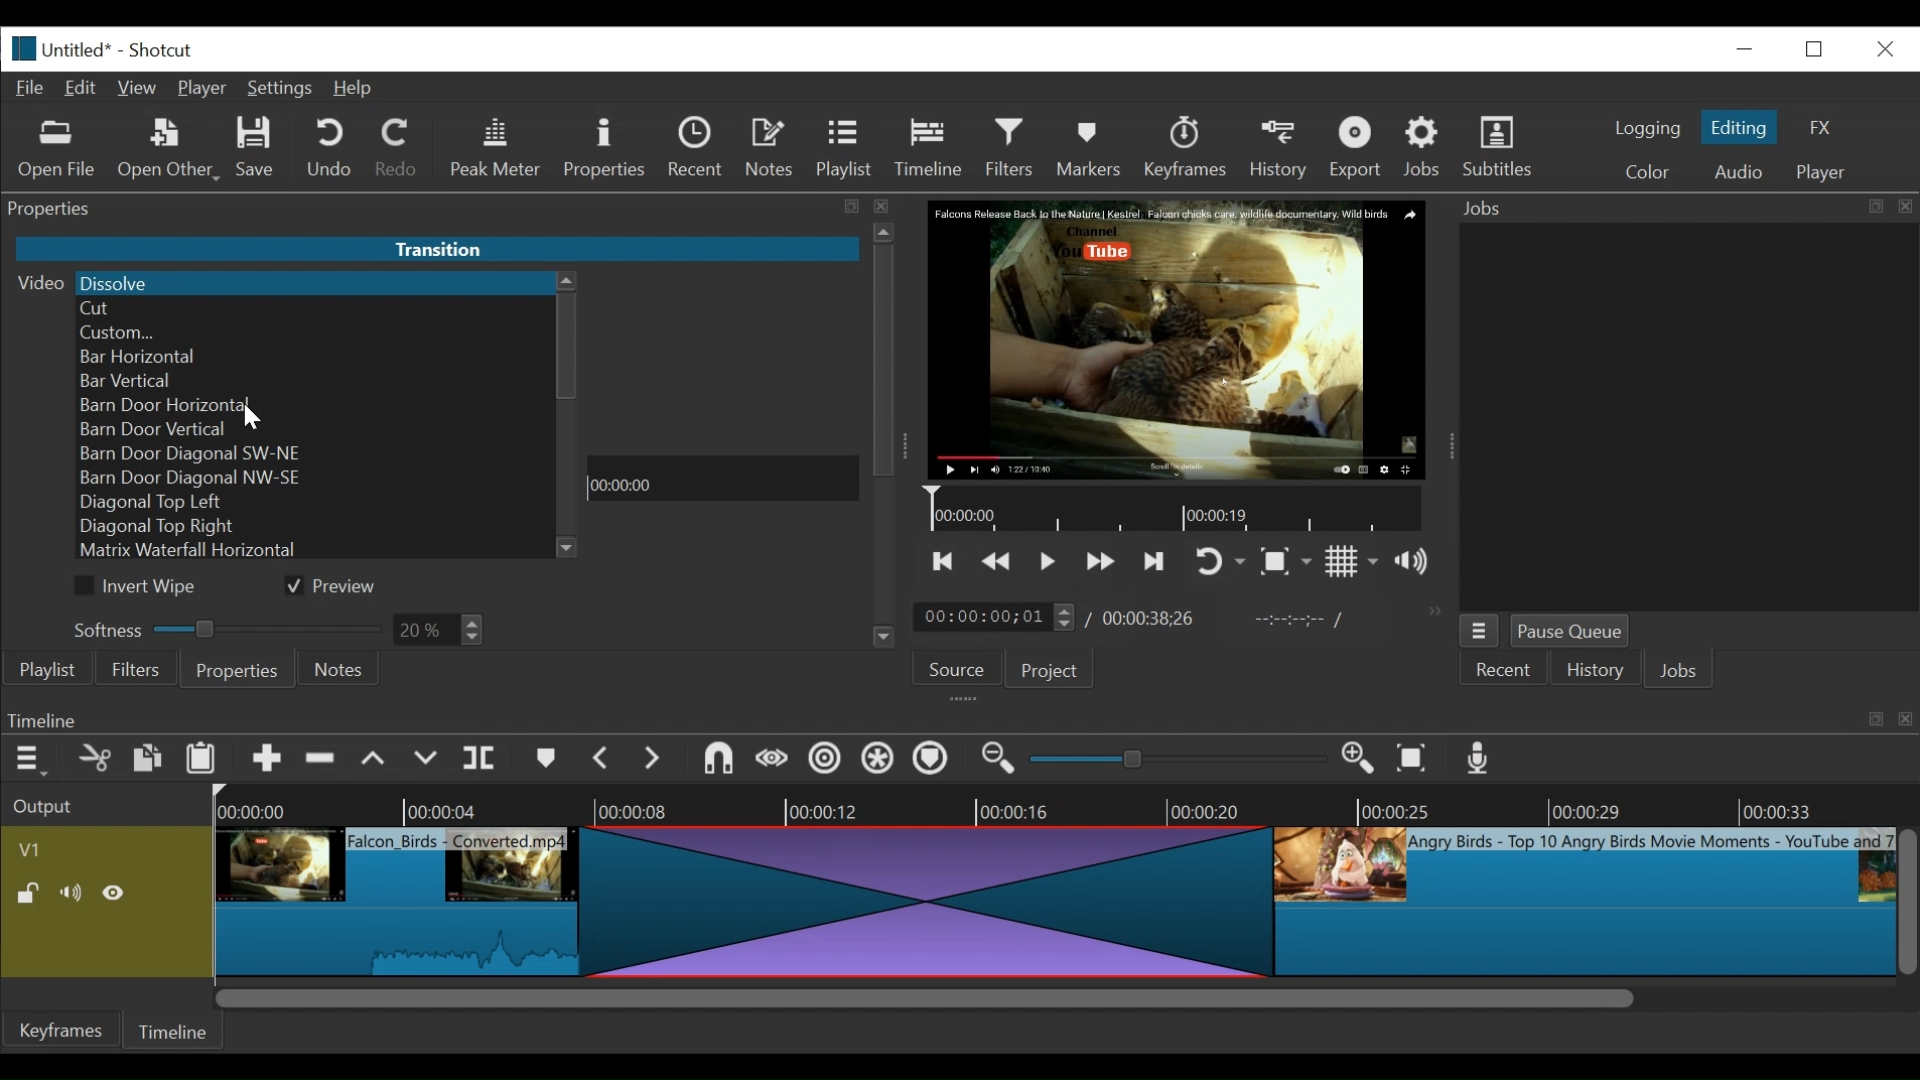  What do you see at coordinates (1359, 150) in the screenshot?
I see `Export` at bounding box center [1359, 150].